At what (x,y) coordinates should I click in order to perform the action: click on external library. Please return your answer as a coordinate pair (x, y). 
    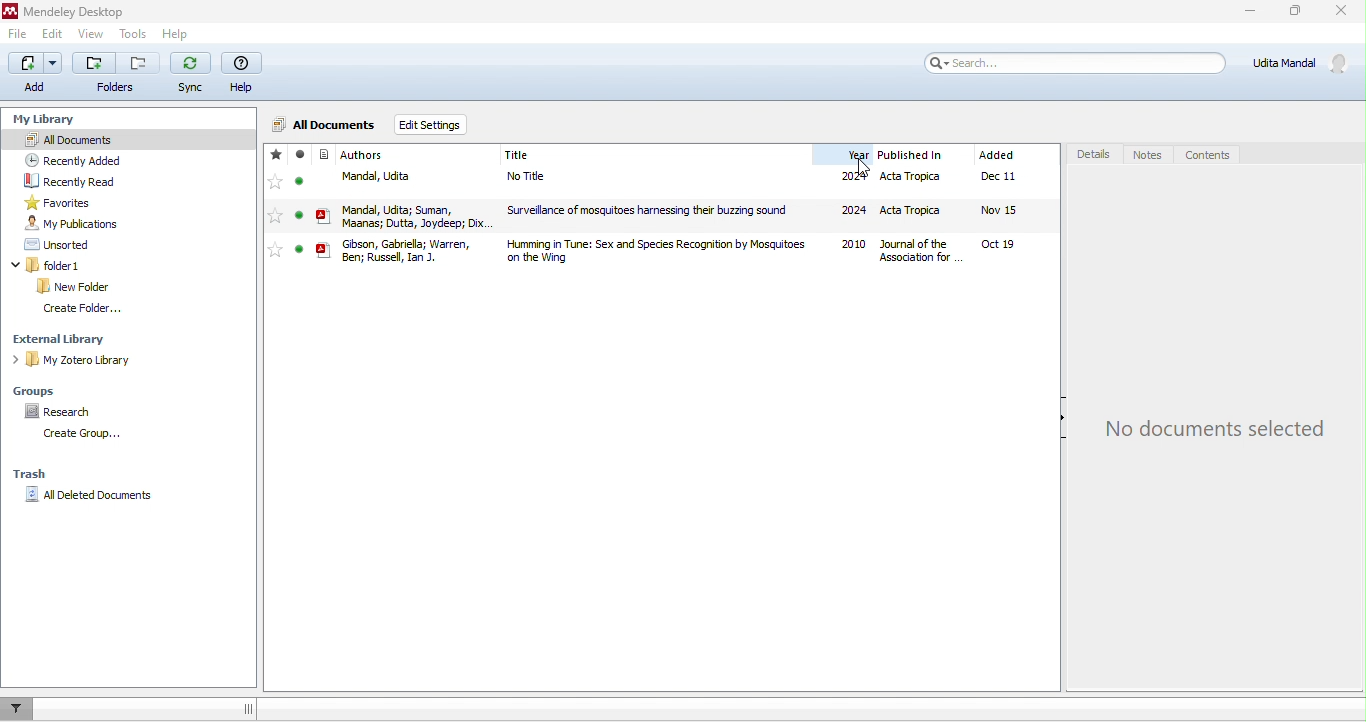
    Looking at the image, I should click on (59, 339).